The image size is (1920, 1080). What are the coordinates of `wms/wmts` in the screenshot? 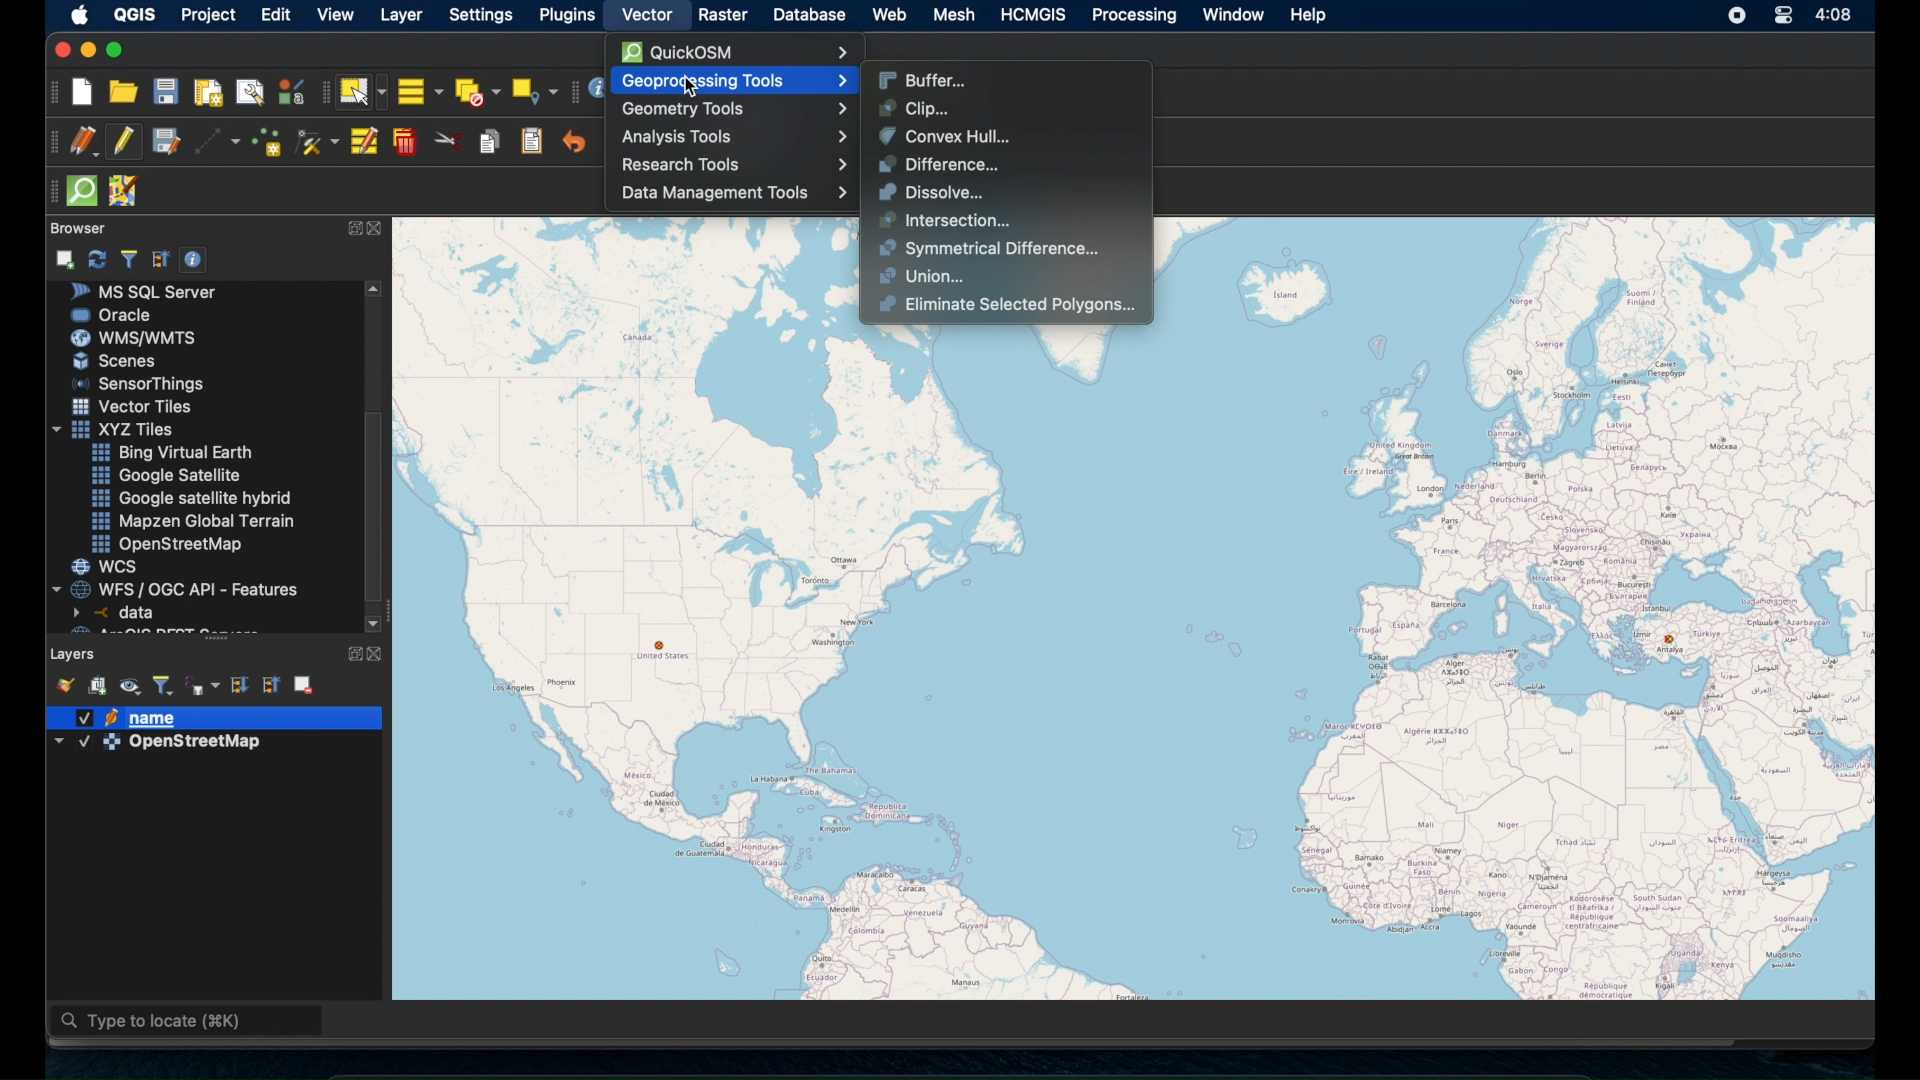 It's located at (133, 337).